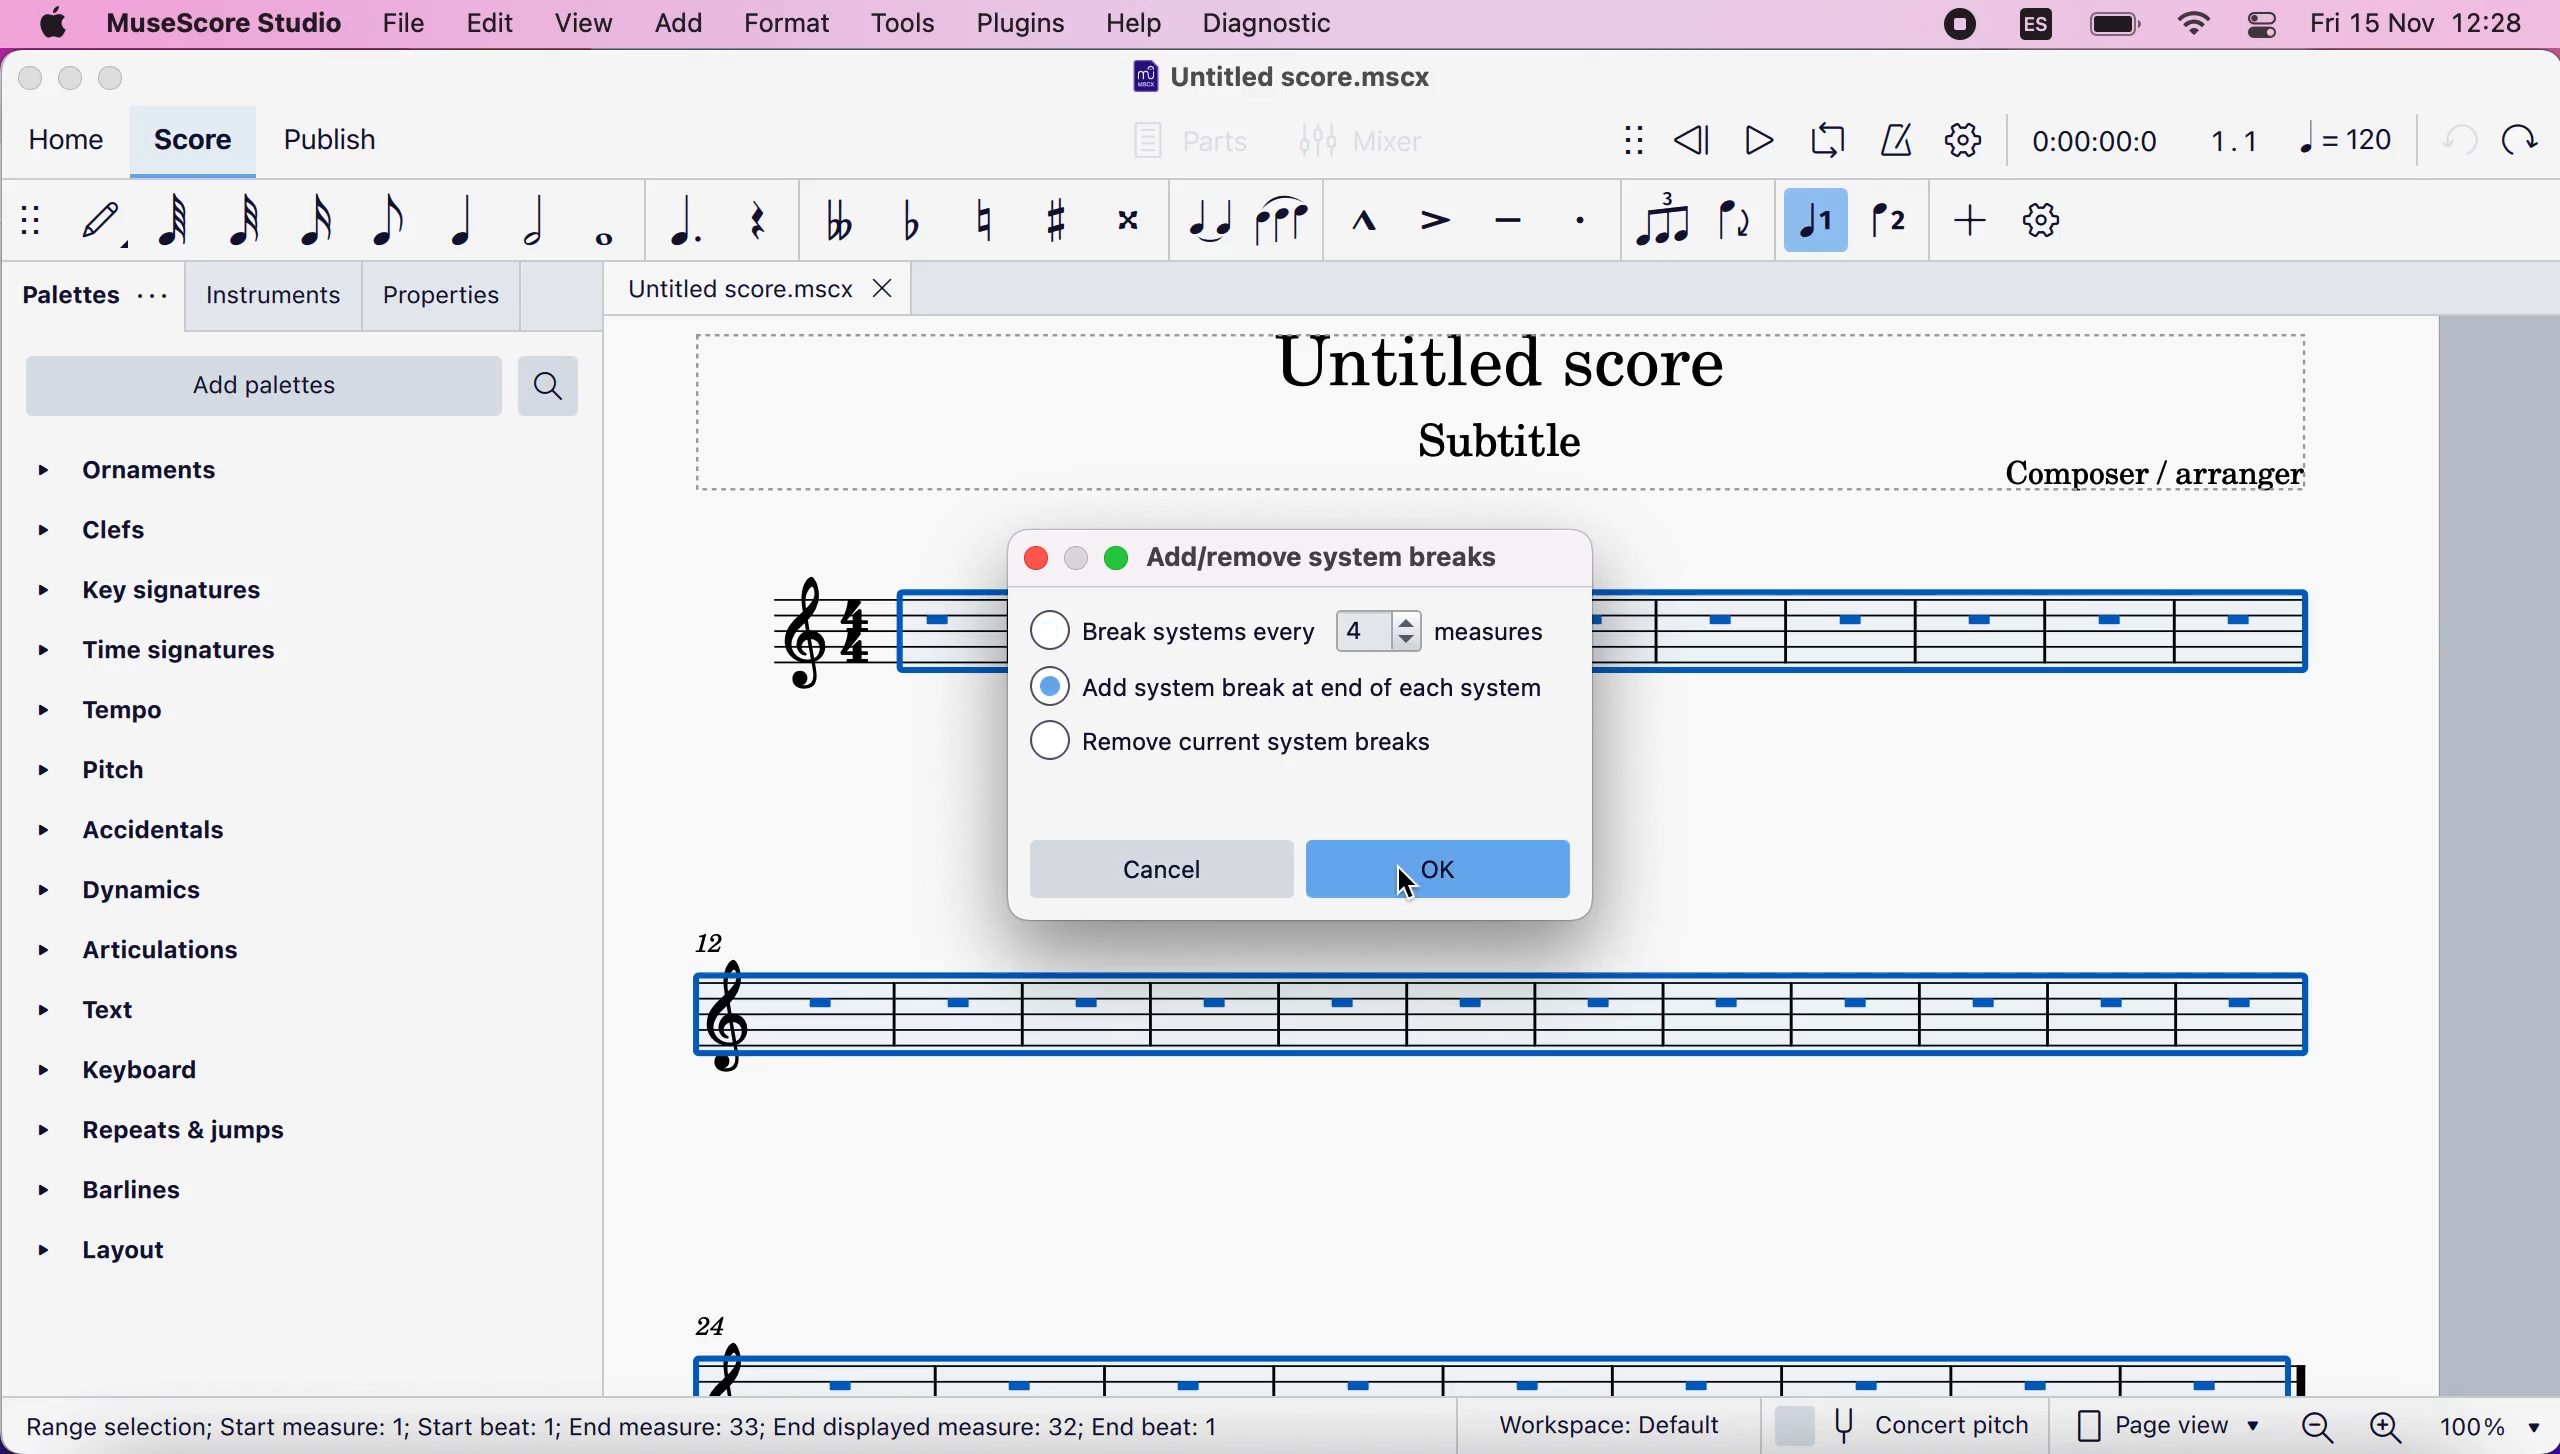 This screenshot has width=2560, height=1454. Describe the element at coordinates (1134, 27) in the screenshot. I see `help` at that location.